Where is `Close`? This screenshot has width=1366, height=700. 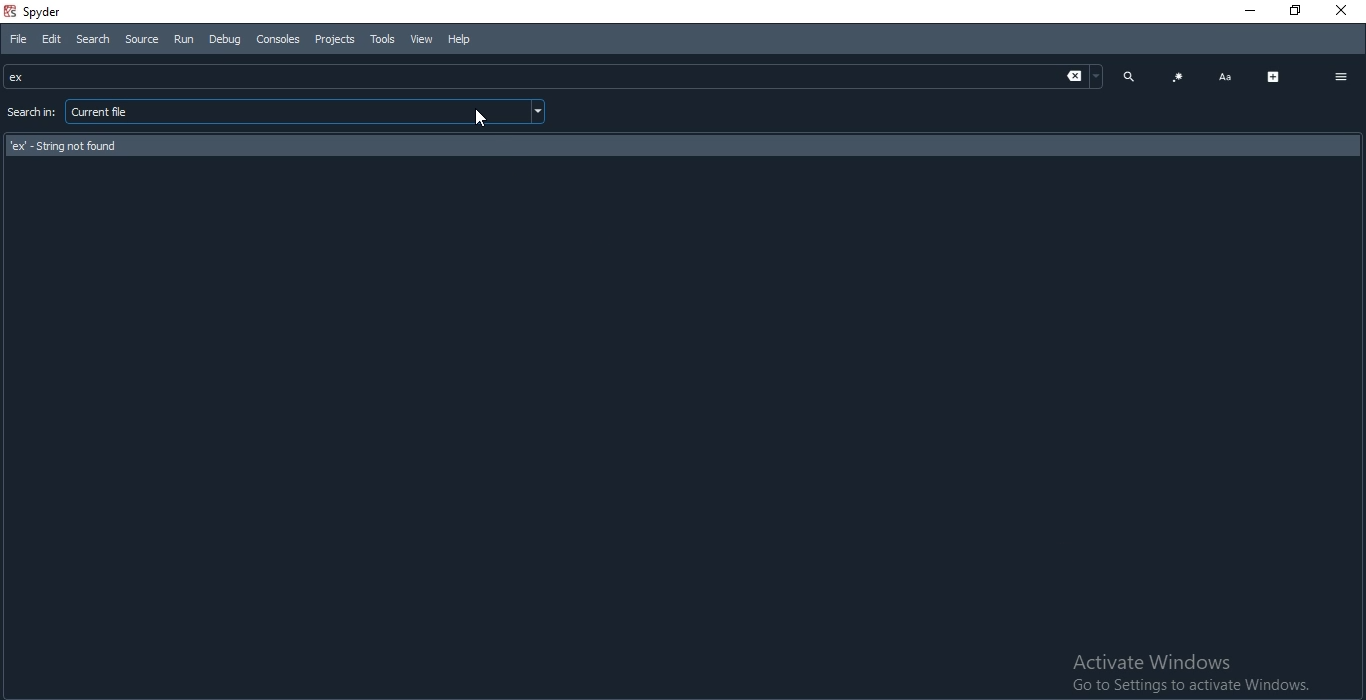
Close is located at coordinates (1345, 12).